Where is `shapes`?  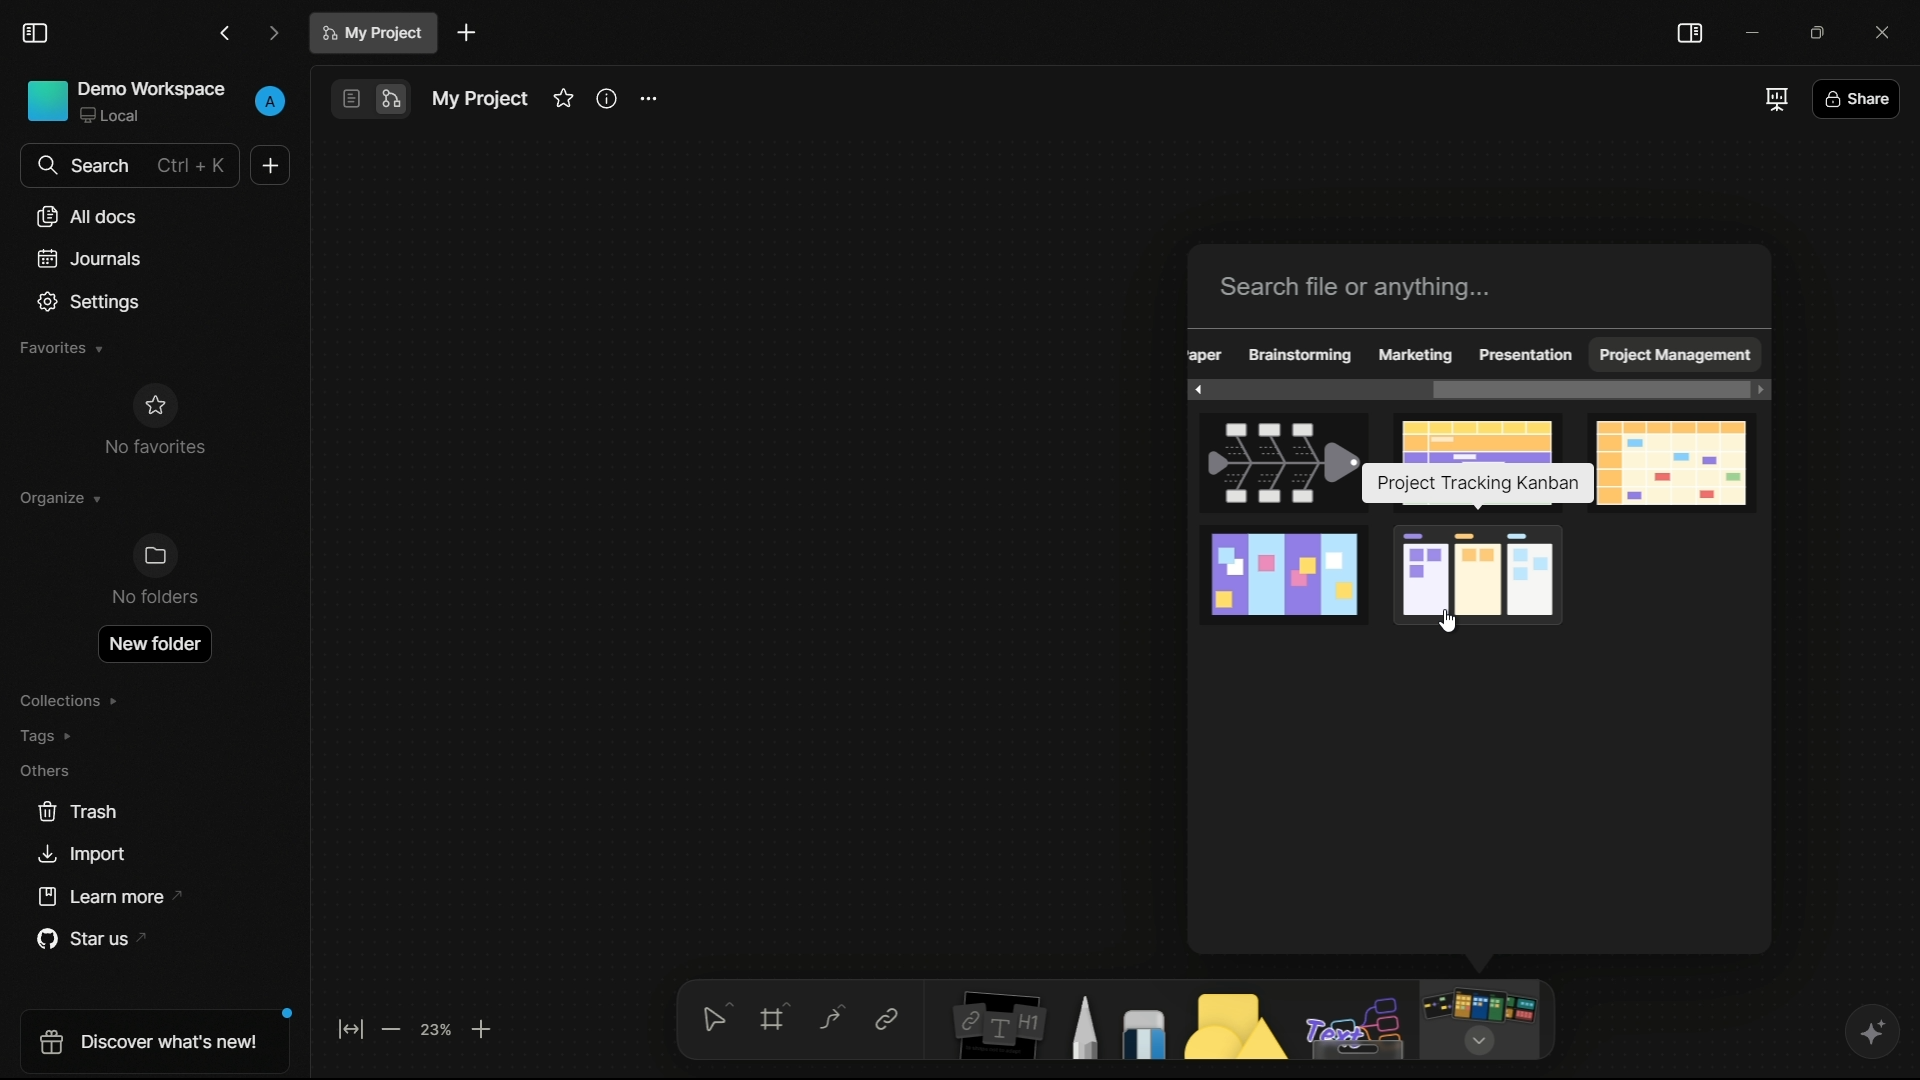 shapes is located at coordinates (1231, 1025).